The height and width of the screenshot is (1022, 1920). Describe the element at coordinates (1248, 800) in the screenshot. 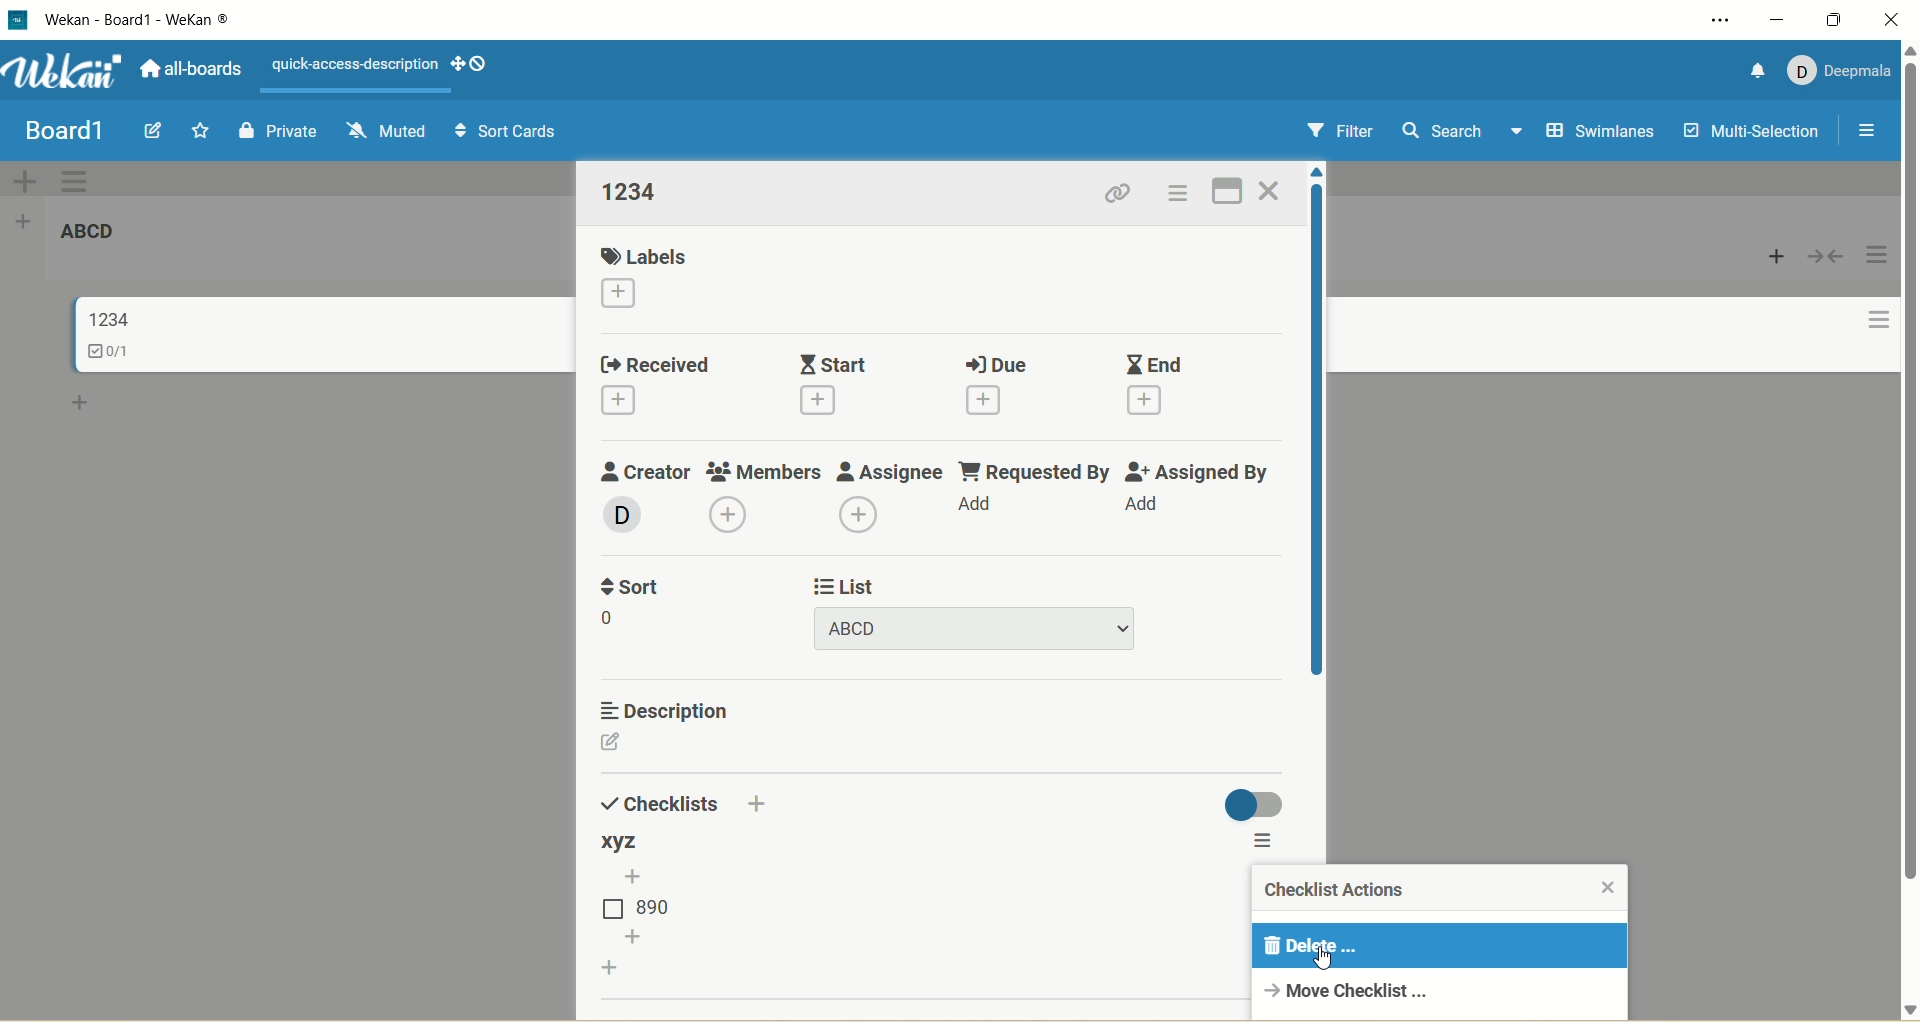

I see `toggle key` at that location.